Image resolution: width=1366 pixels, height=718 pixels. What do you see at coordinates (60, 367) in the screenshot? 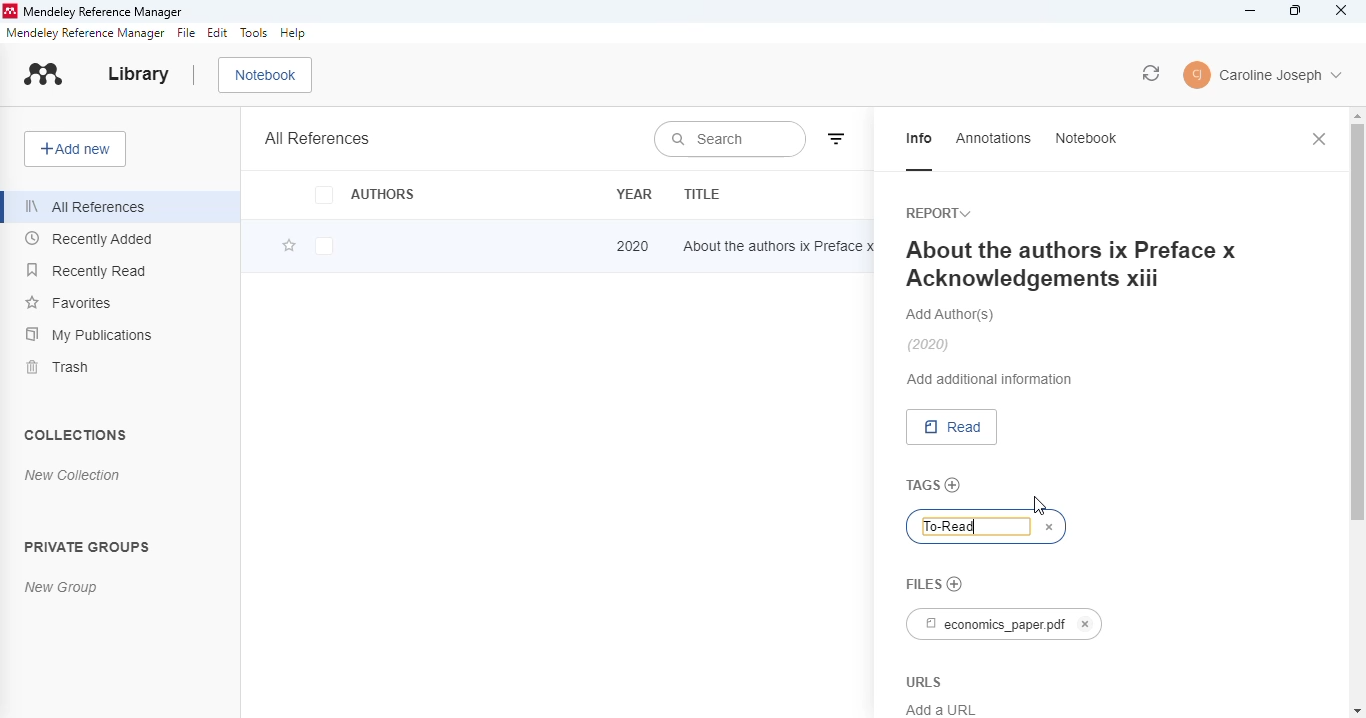
I see `trash` at bounding box center [60, 367].